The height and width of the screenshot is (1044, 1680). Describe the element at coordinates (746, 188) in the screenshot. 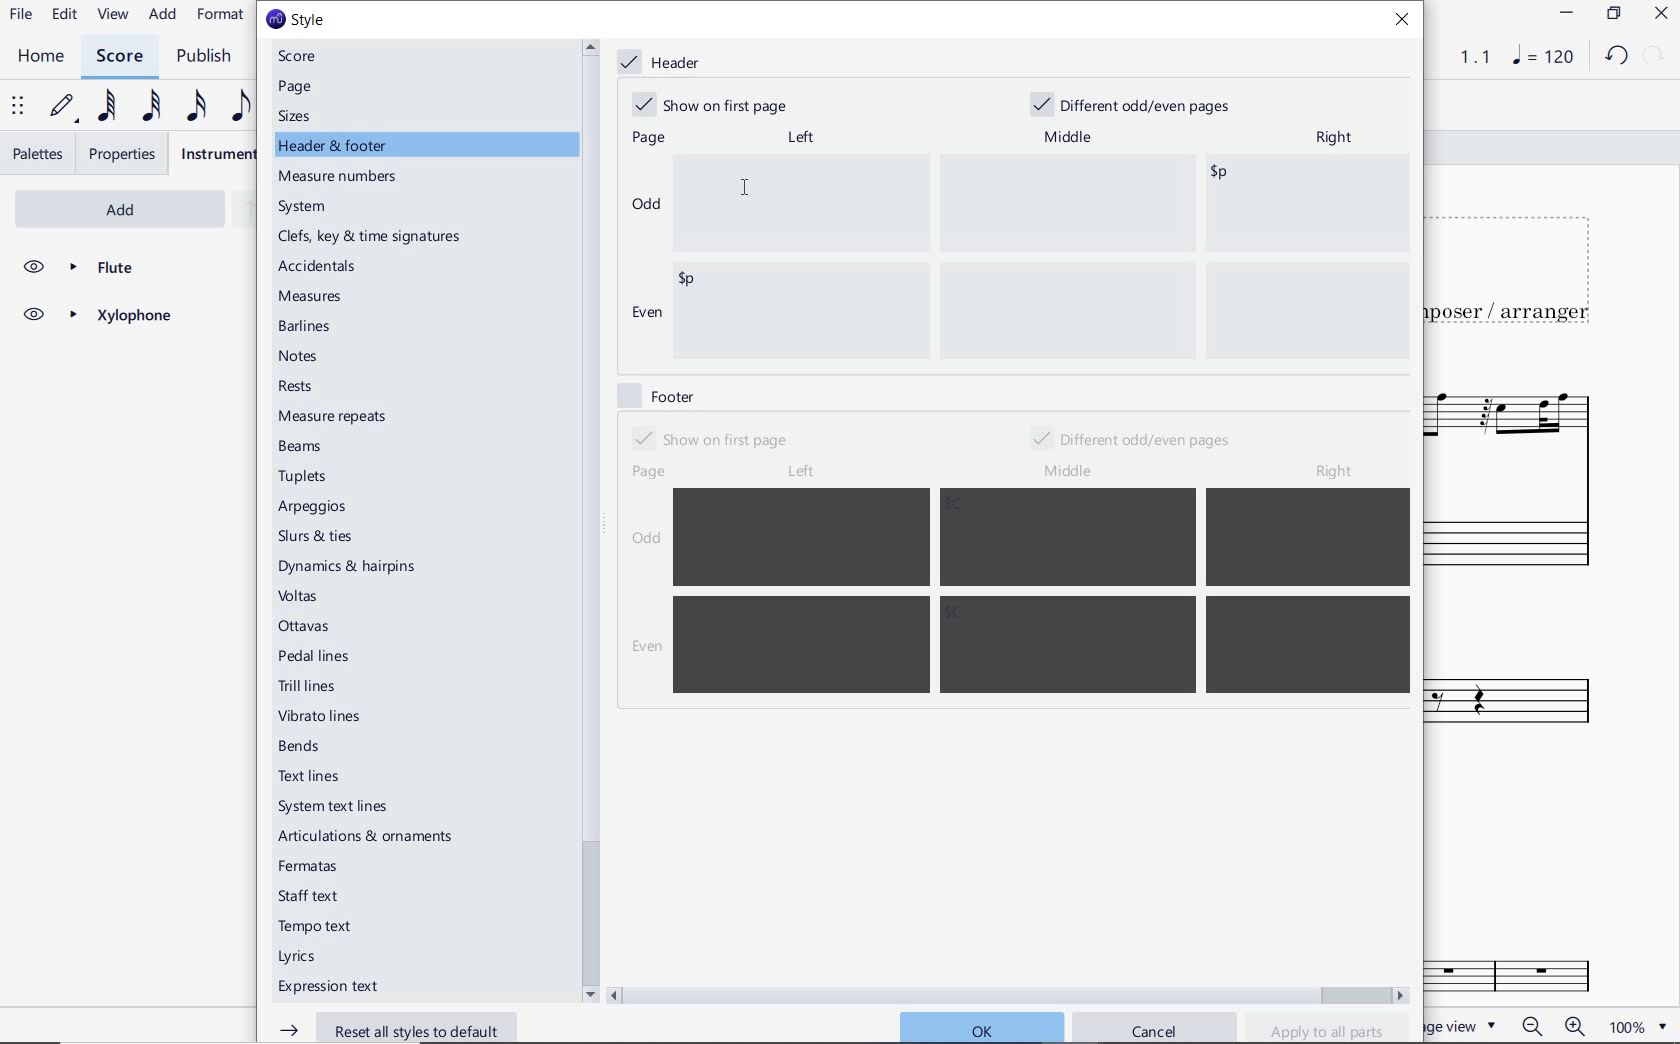

I see `cursor` at that location.